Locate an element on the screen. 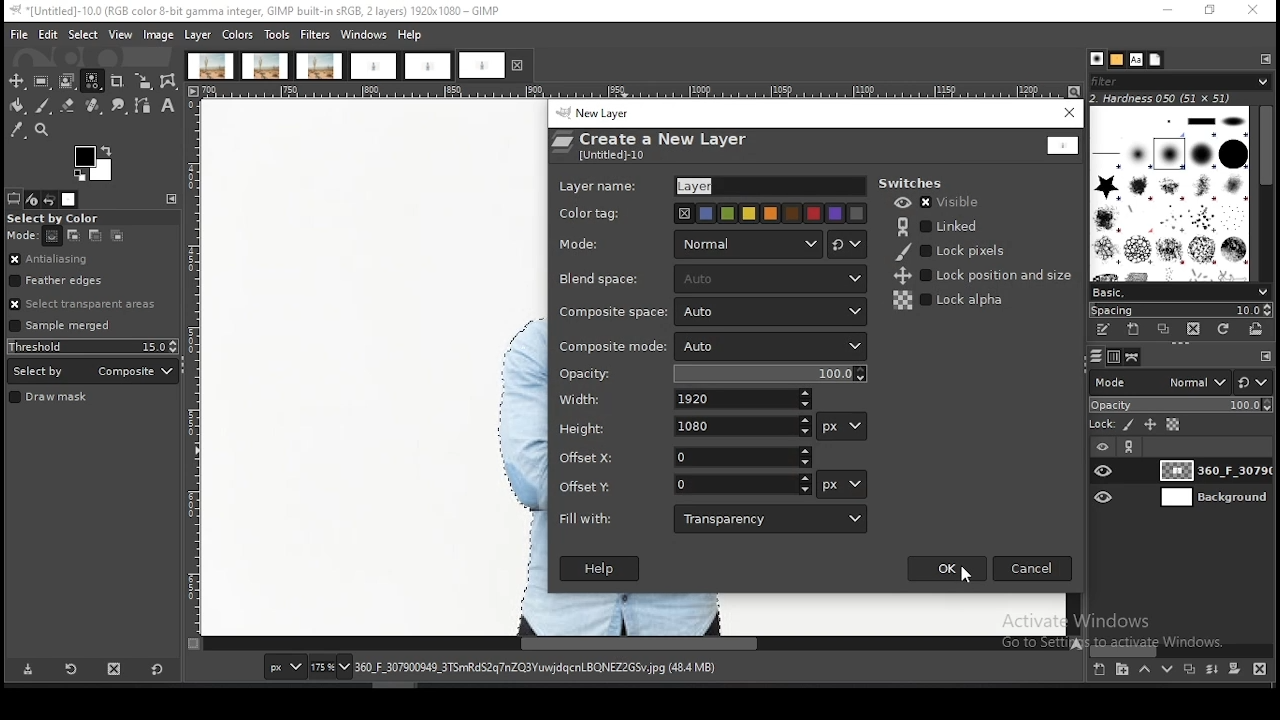 The width and height of the screenshot is (1280, 720). height is located at coordinates (741, 427).